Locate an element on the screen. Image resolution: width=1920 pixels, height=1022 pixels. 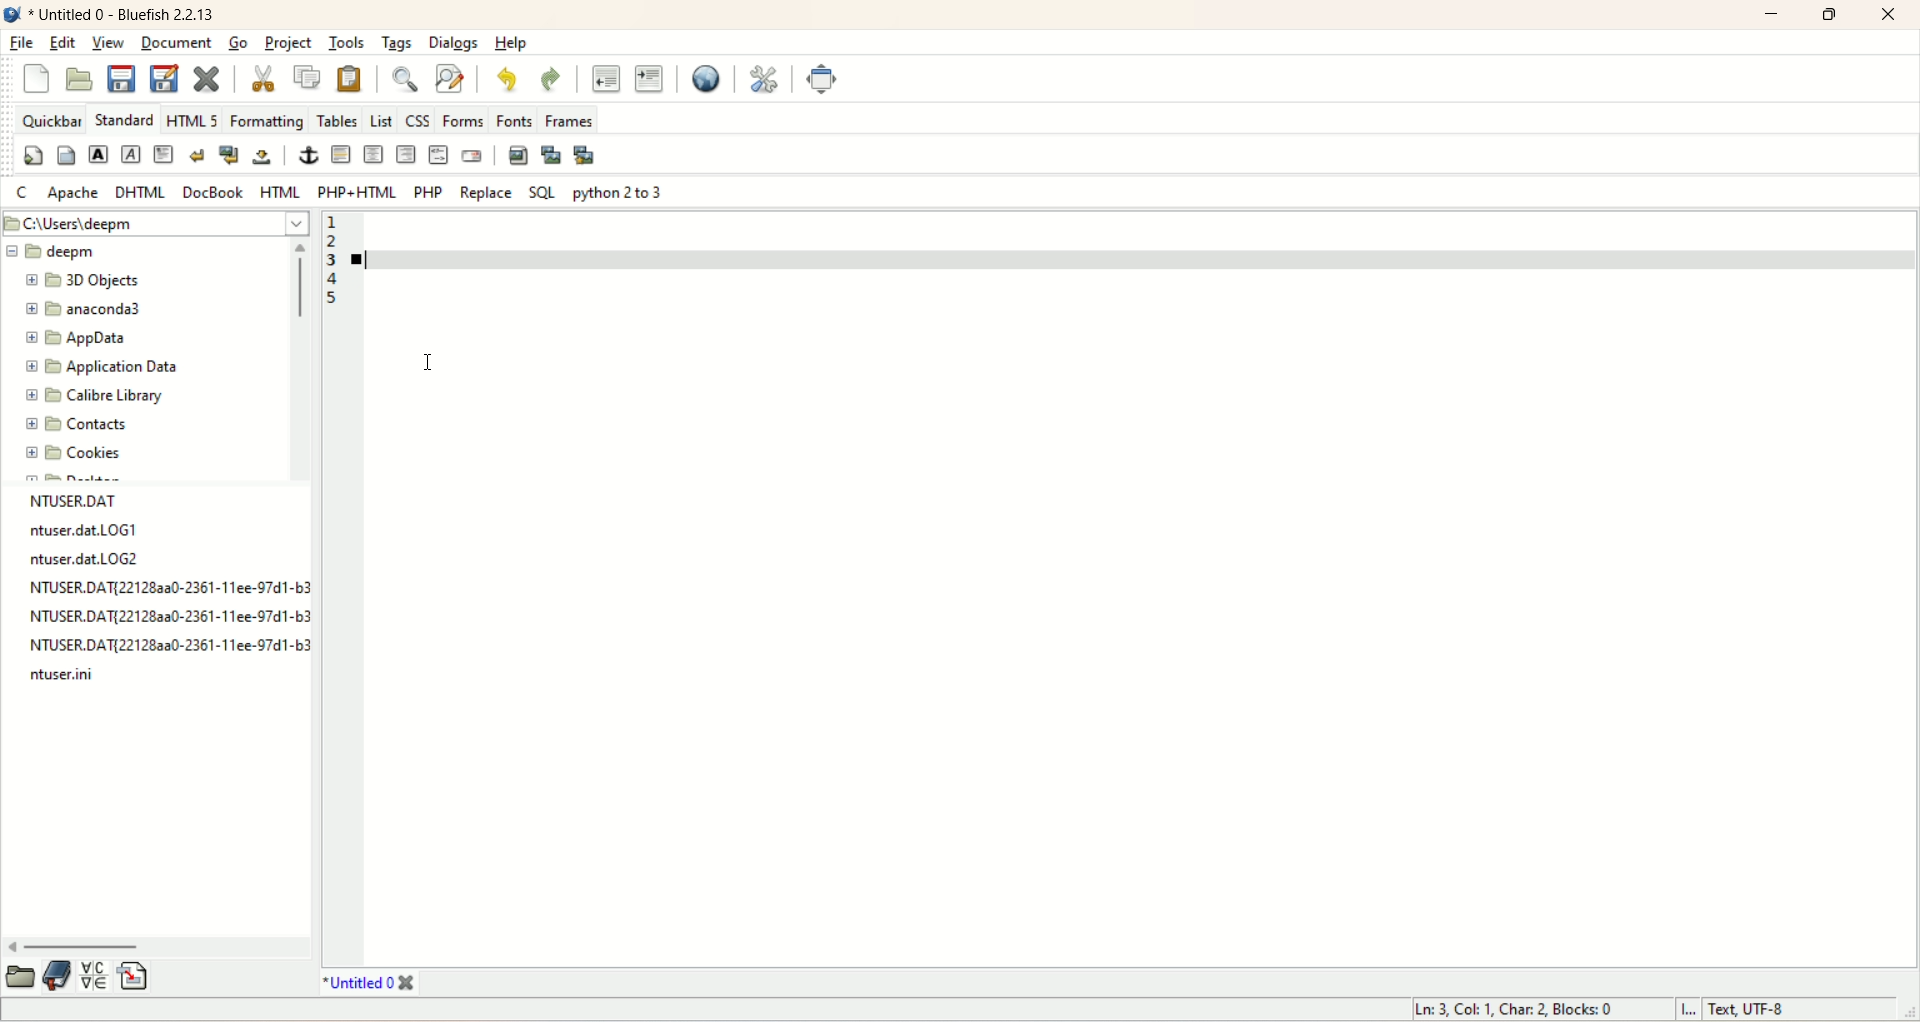
fonts is located at coordinates (513, 120).